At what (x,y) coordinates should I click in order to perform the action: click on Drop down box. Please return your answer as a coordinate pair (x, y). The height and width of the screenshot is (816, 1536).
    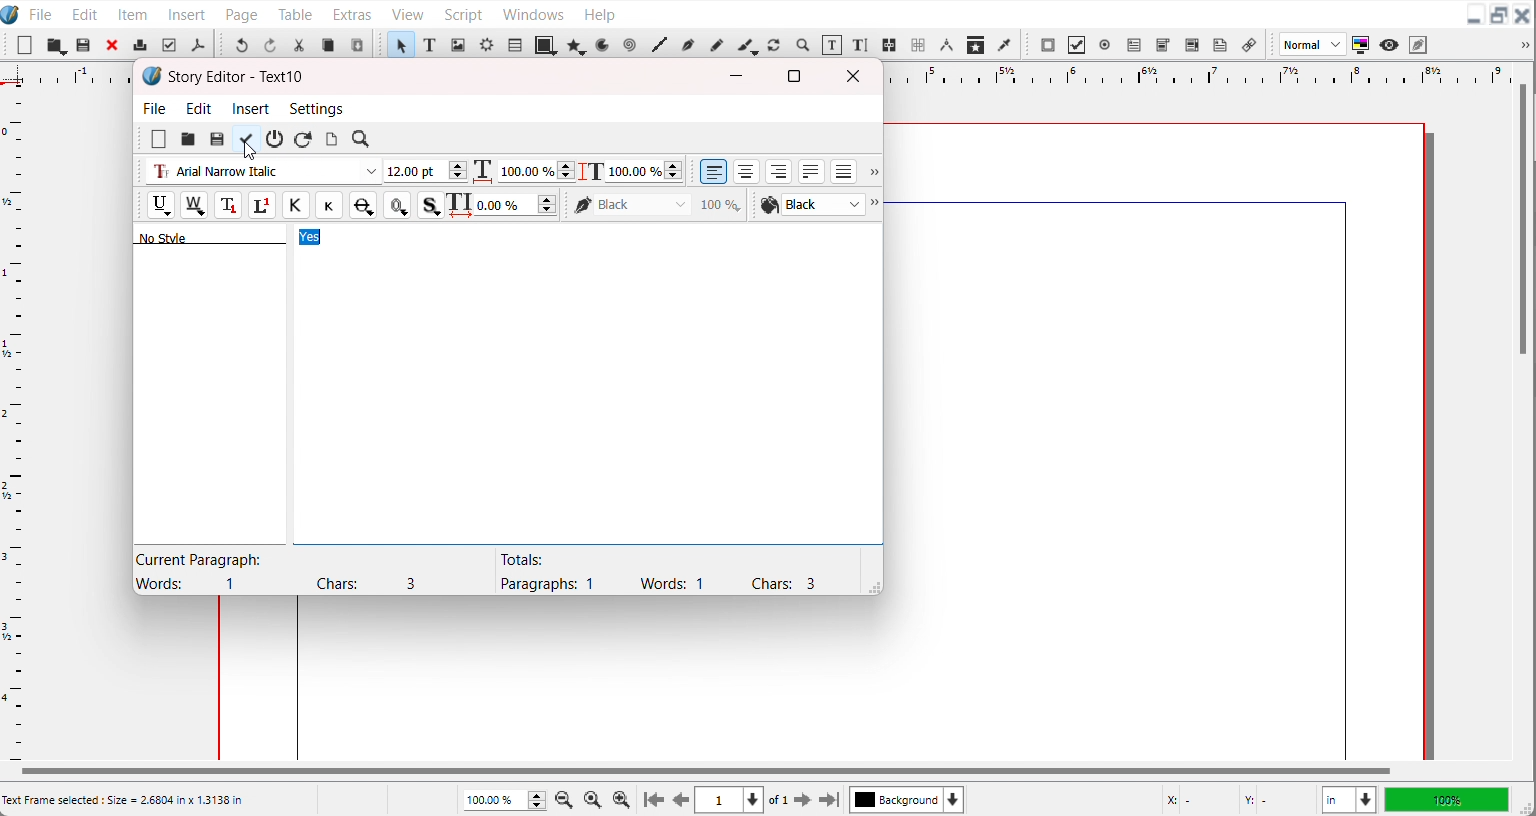
    Looking at the image, I should click on (877, 205).